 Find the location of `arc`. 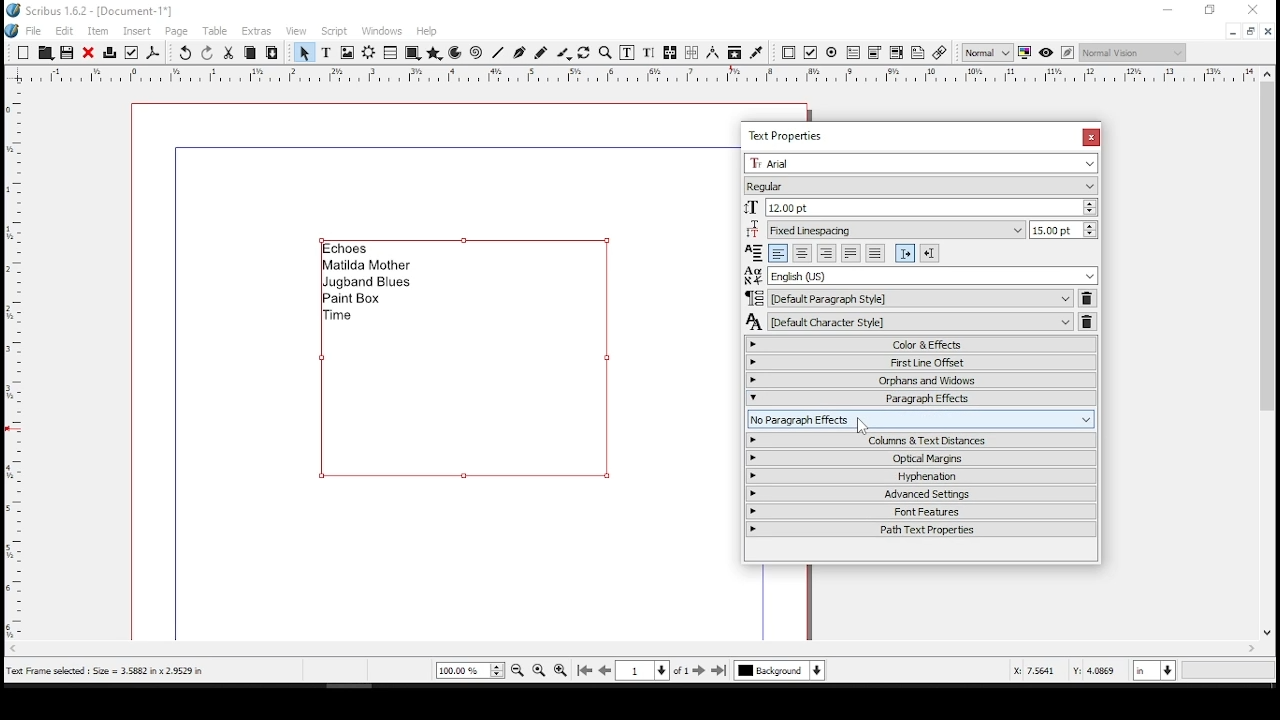

arc is located at coordinates (456, 53).